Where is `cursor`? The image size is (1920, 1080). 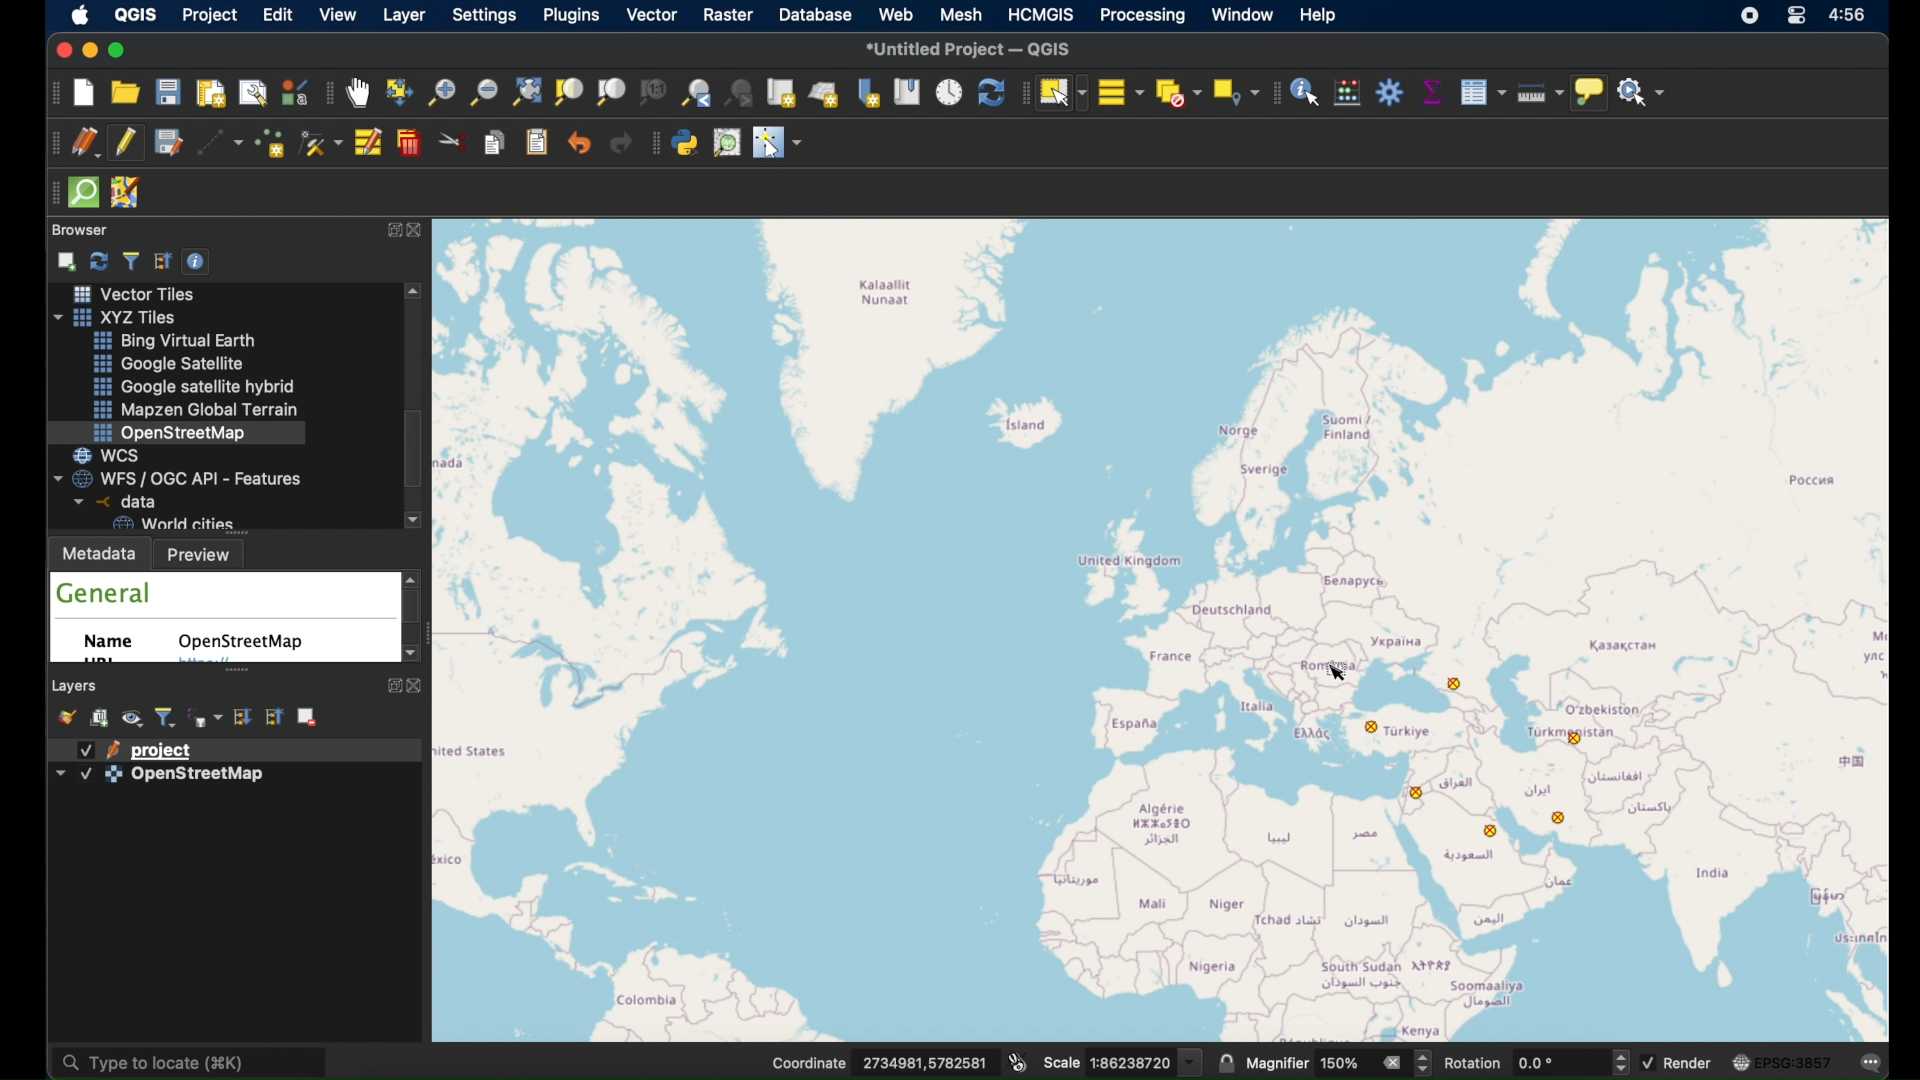 cursor is located at coordinates (1345, 672).